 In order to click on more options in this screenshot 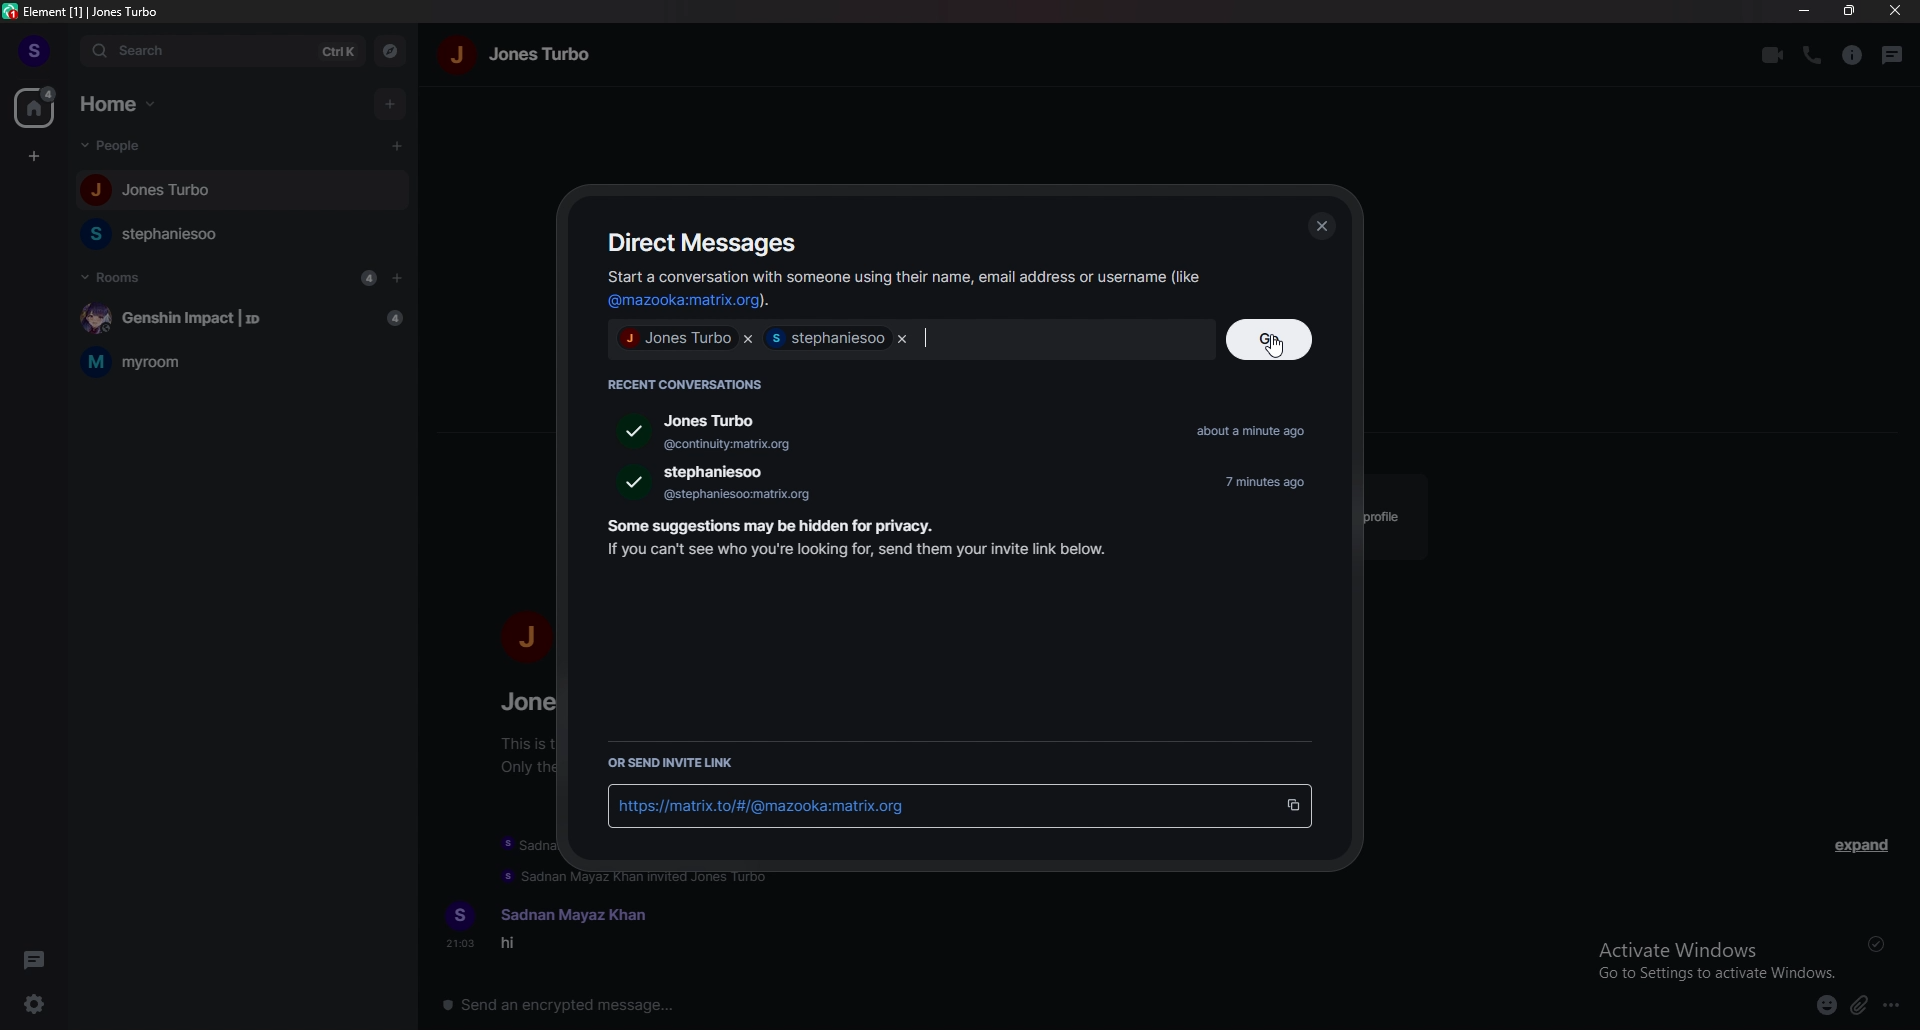, I will do `click(1892, 1006)`.